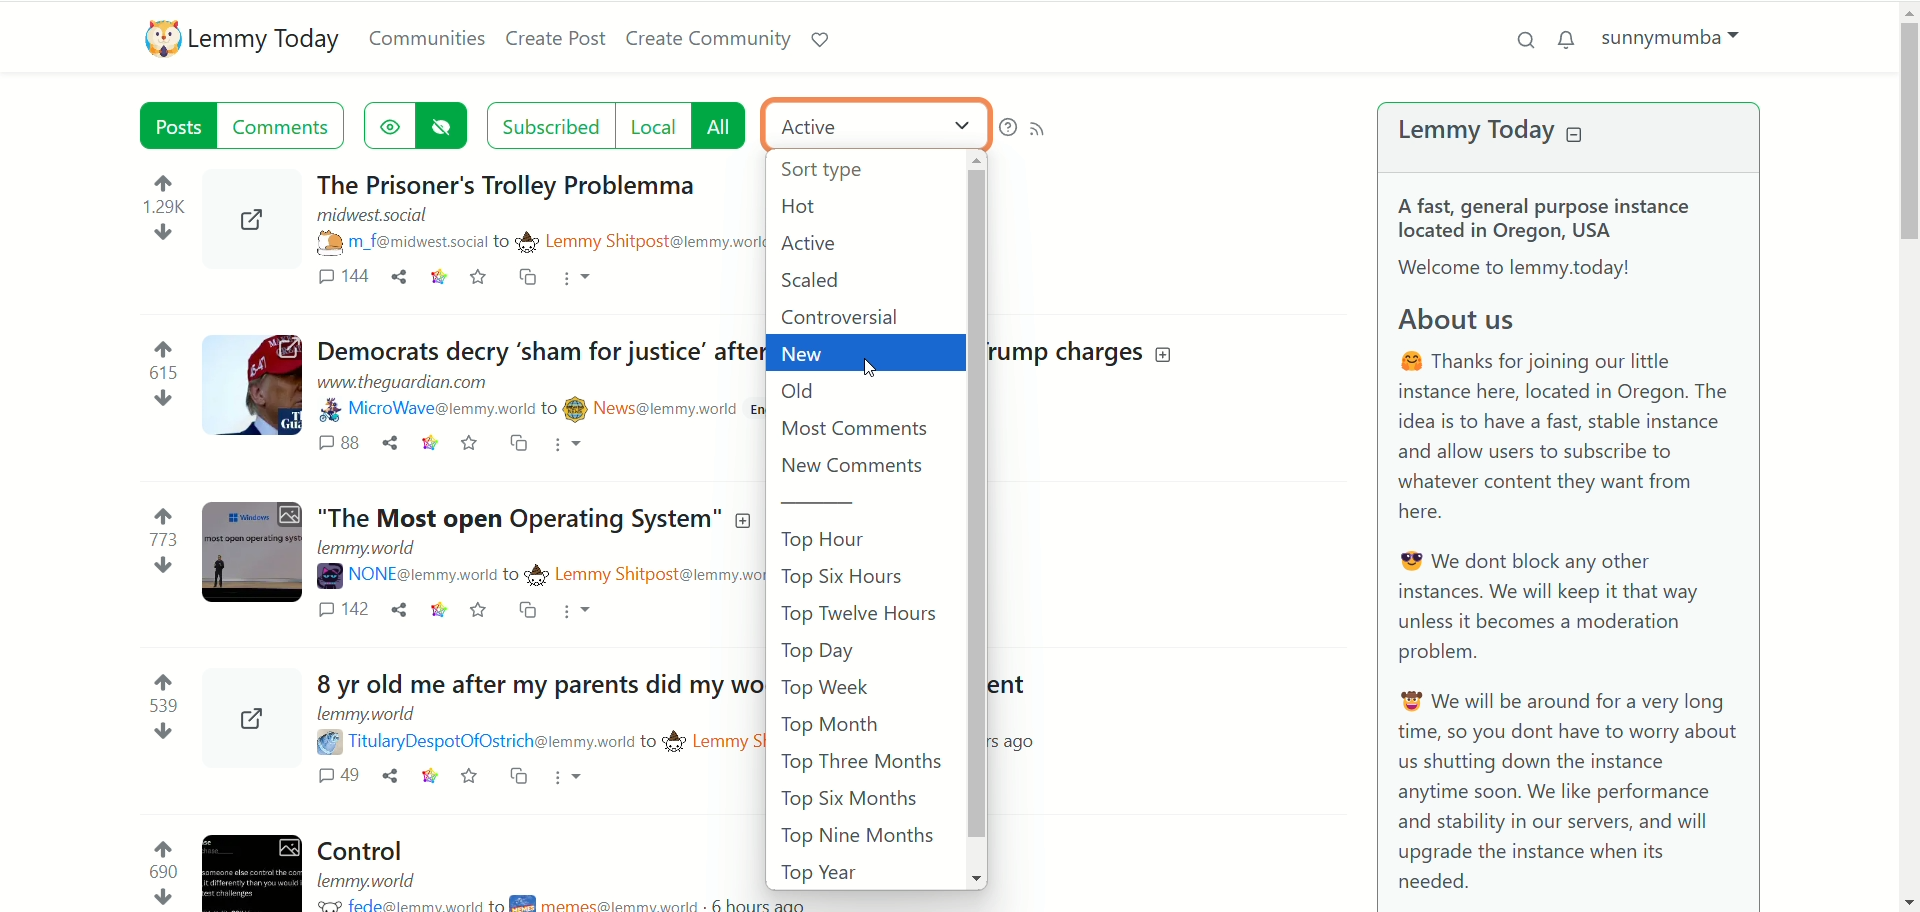 Image resolution: width=1920 pixels, height=912 pixels. I want to click on RSS, so click(1042, 128).